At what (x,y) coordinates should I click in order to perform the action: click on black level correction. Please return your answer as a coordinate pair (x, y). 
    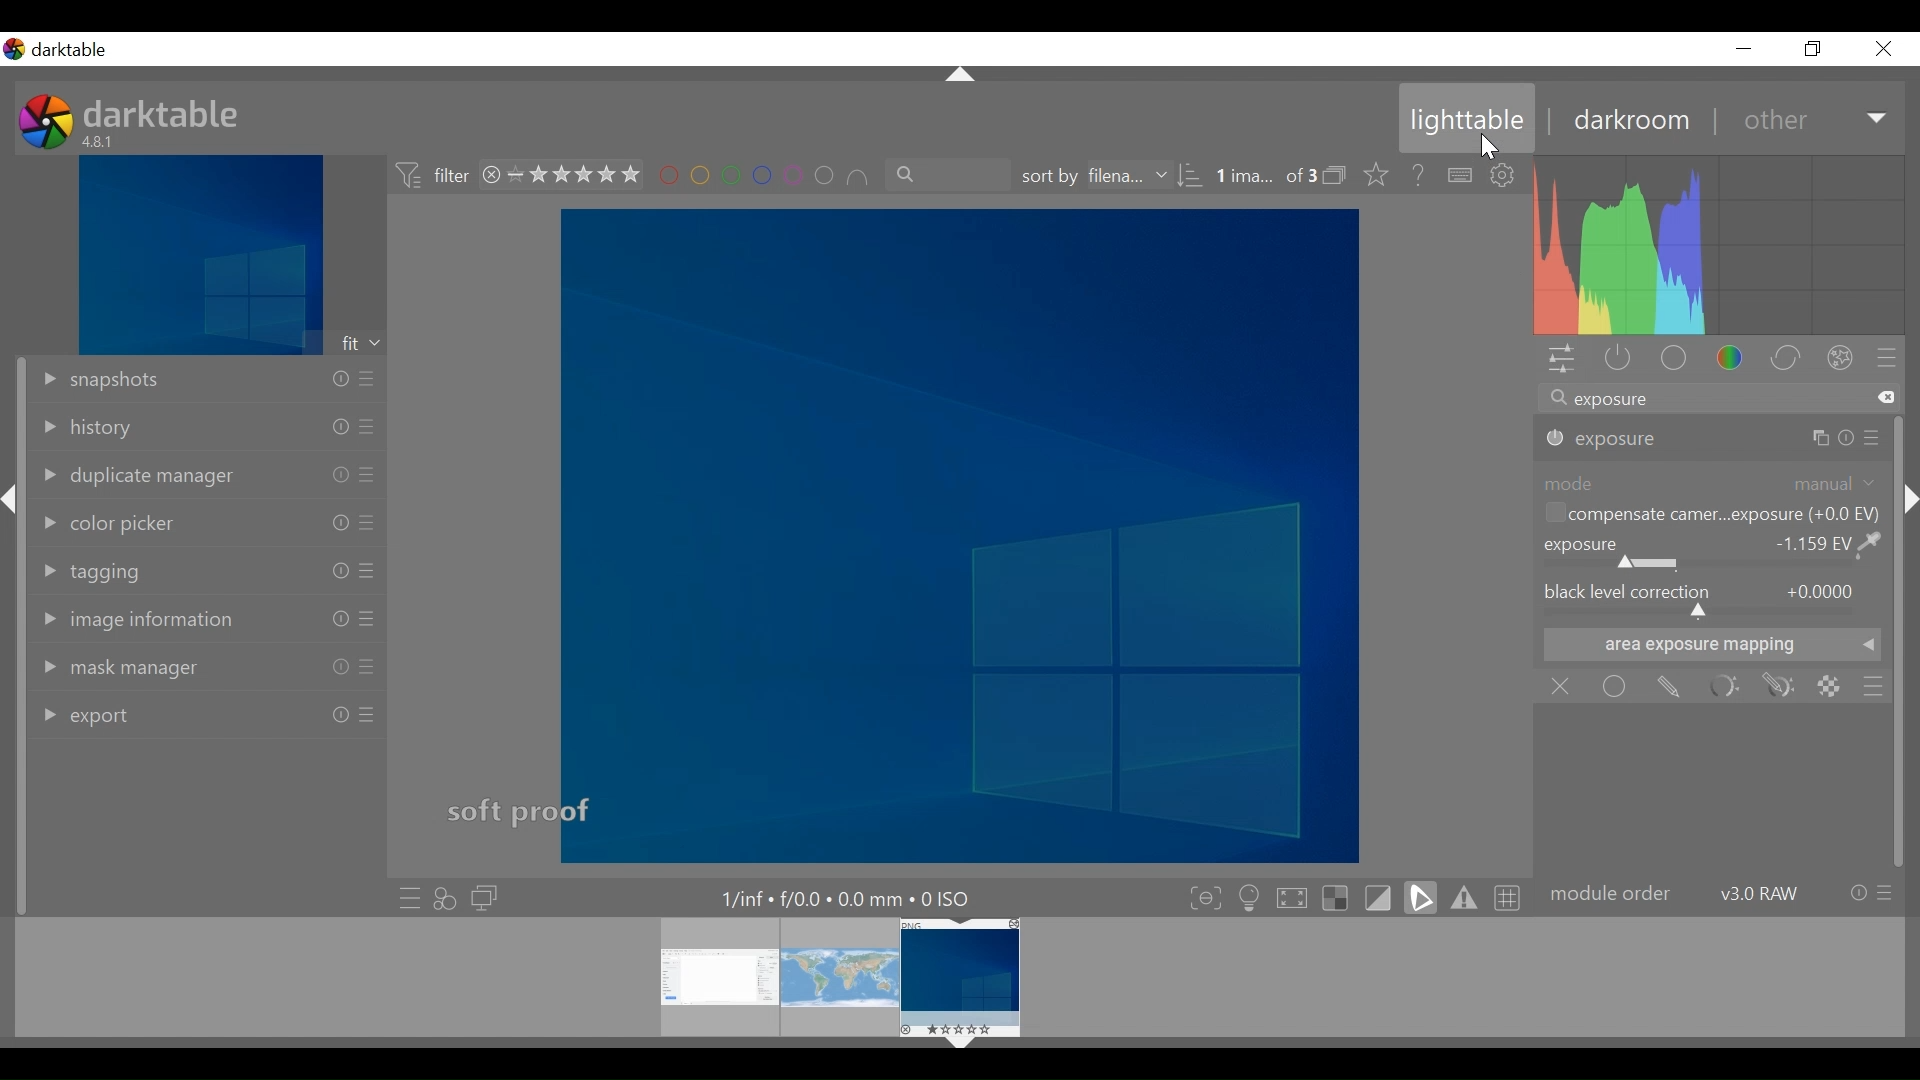
    Looking at the image, I should click on (1710, 614).